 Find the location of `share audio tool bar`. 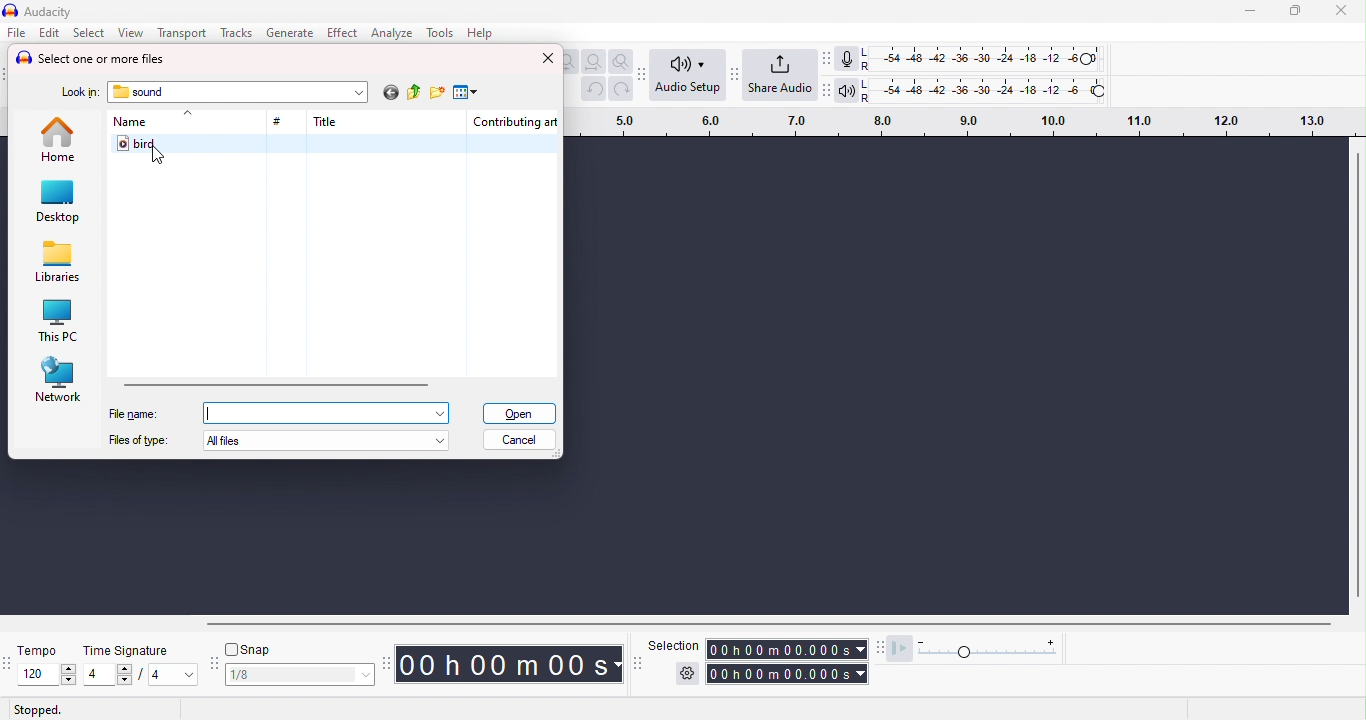

share audio tool bar is located at coordinates (733, 74).